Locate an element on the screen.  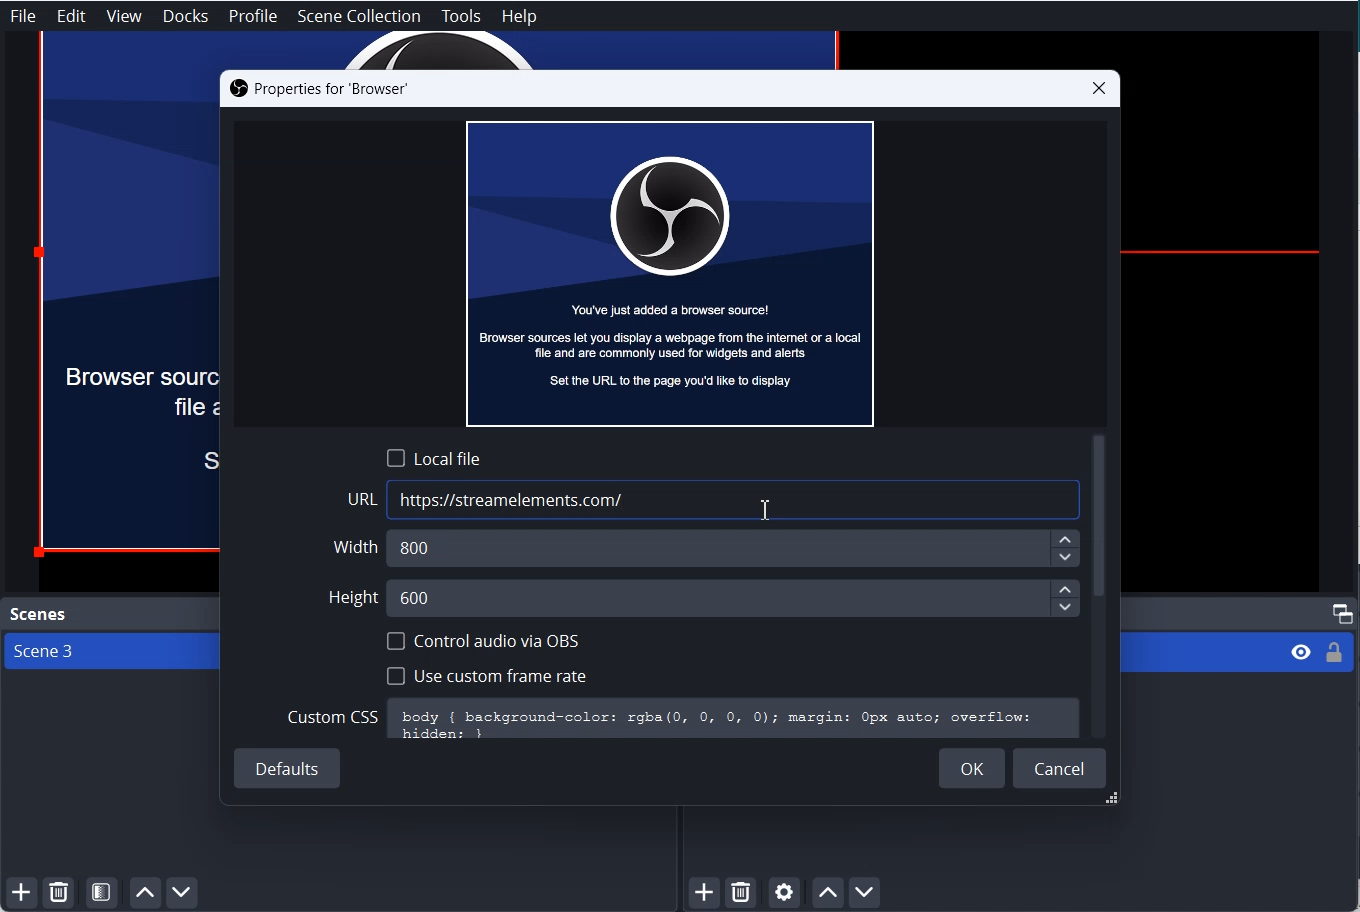
Remove selected Scene is located at coordinates (59, 893).